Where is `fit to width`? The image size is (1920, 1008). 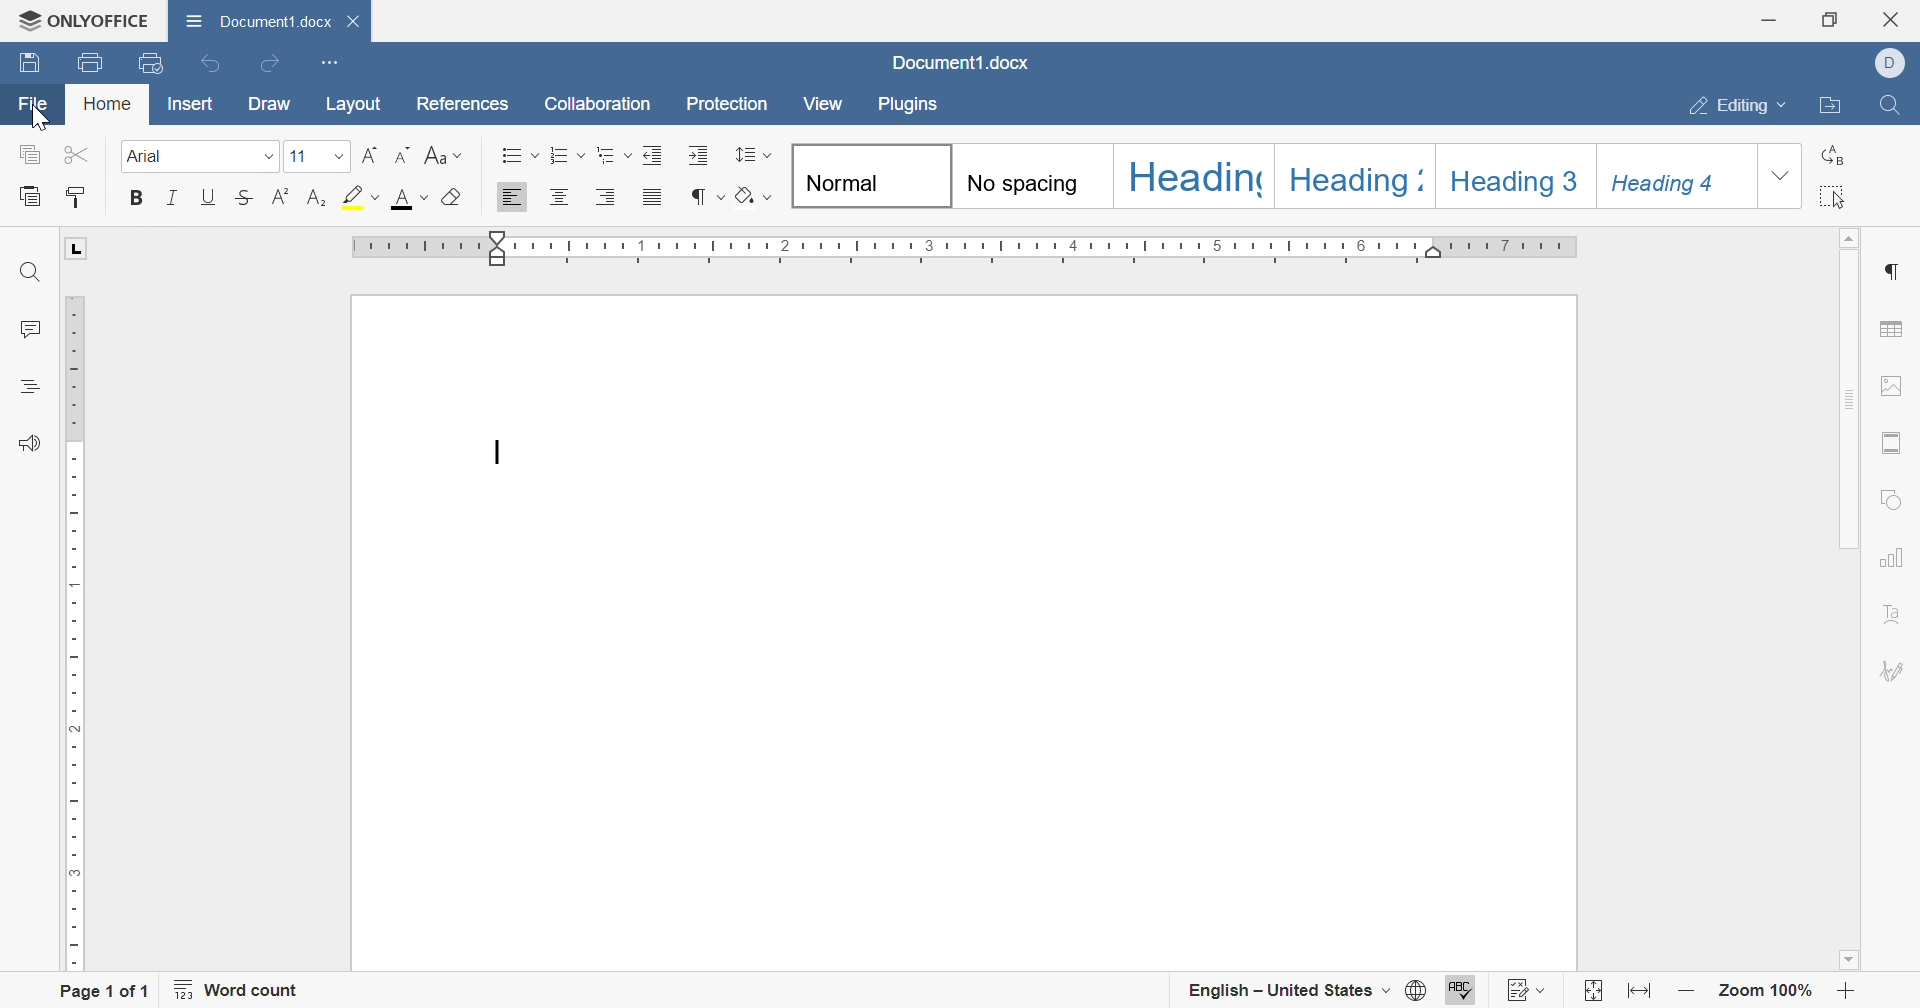
fit to width is located at coordinates (1643, 994).